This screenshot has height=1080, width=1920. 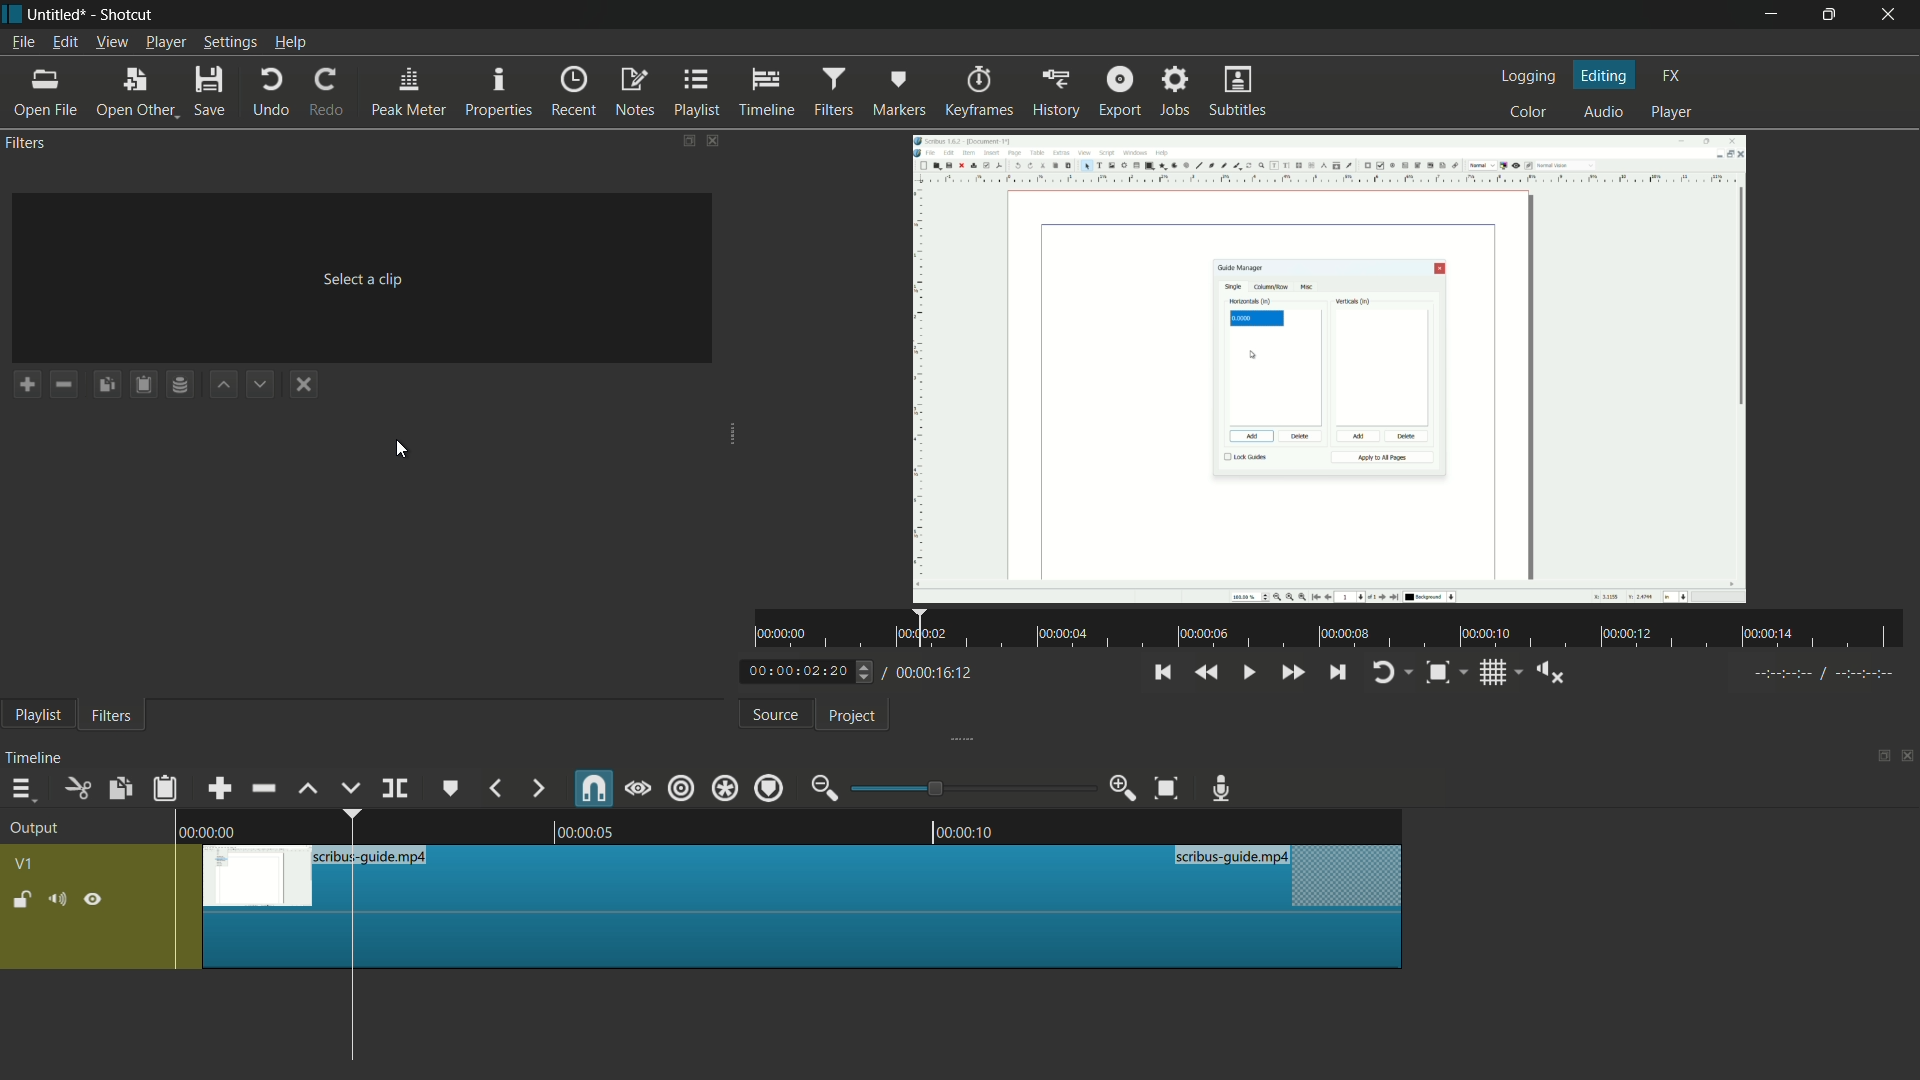 What do you see at coordinates (1237, 90) in the screenshot?
I see `subtitles` at bounding box center [1237, 90].